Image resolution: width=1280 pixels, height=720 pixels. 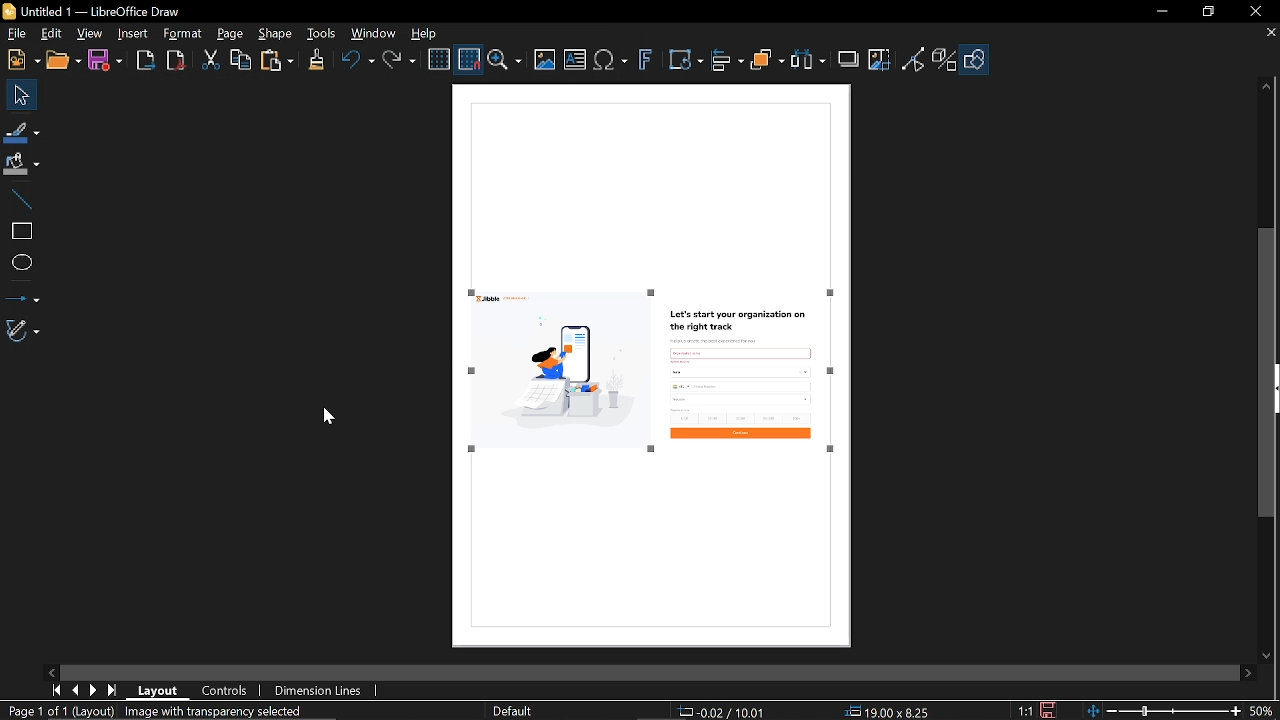 I want to click on Line color, so click(x=21, y=131).